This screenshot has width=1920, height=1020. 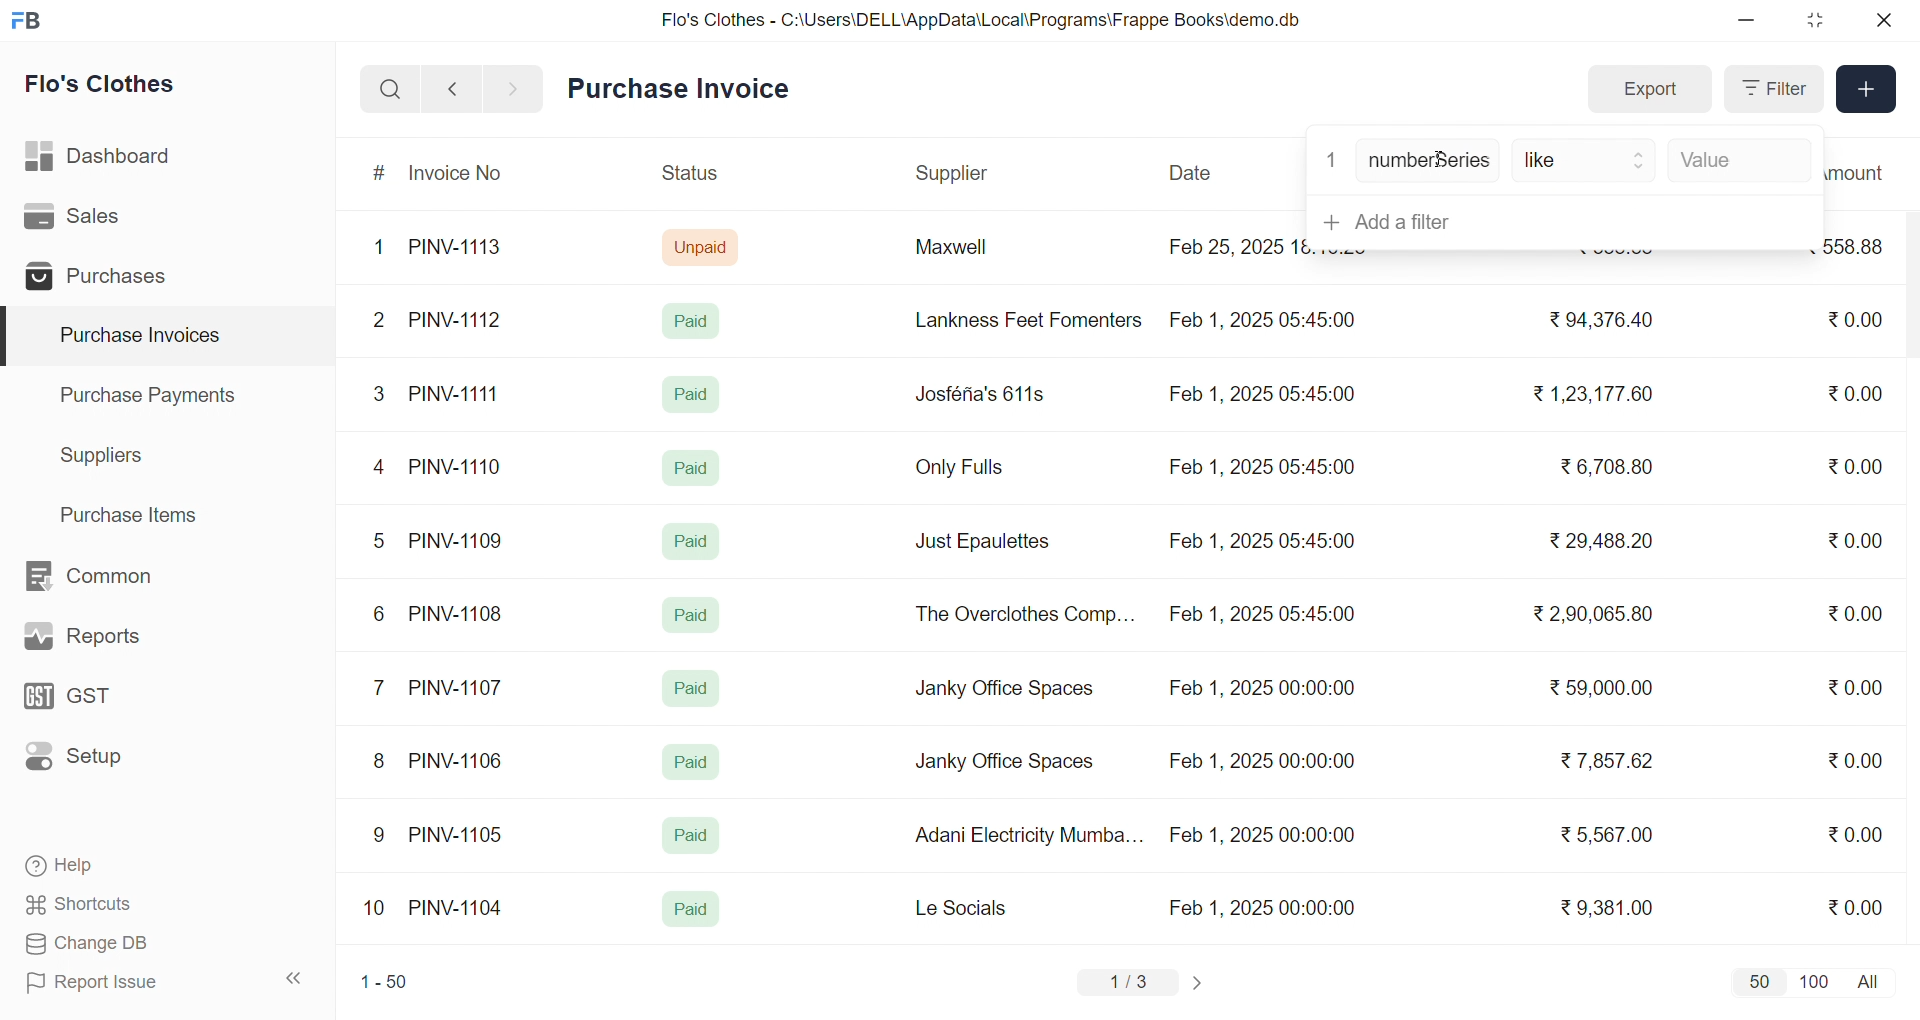 What do you see at coordinates (126, 944) in the screenshot?
I see `Change DB` at bounding box center [126, 944].